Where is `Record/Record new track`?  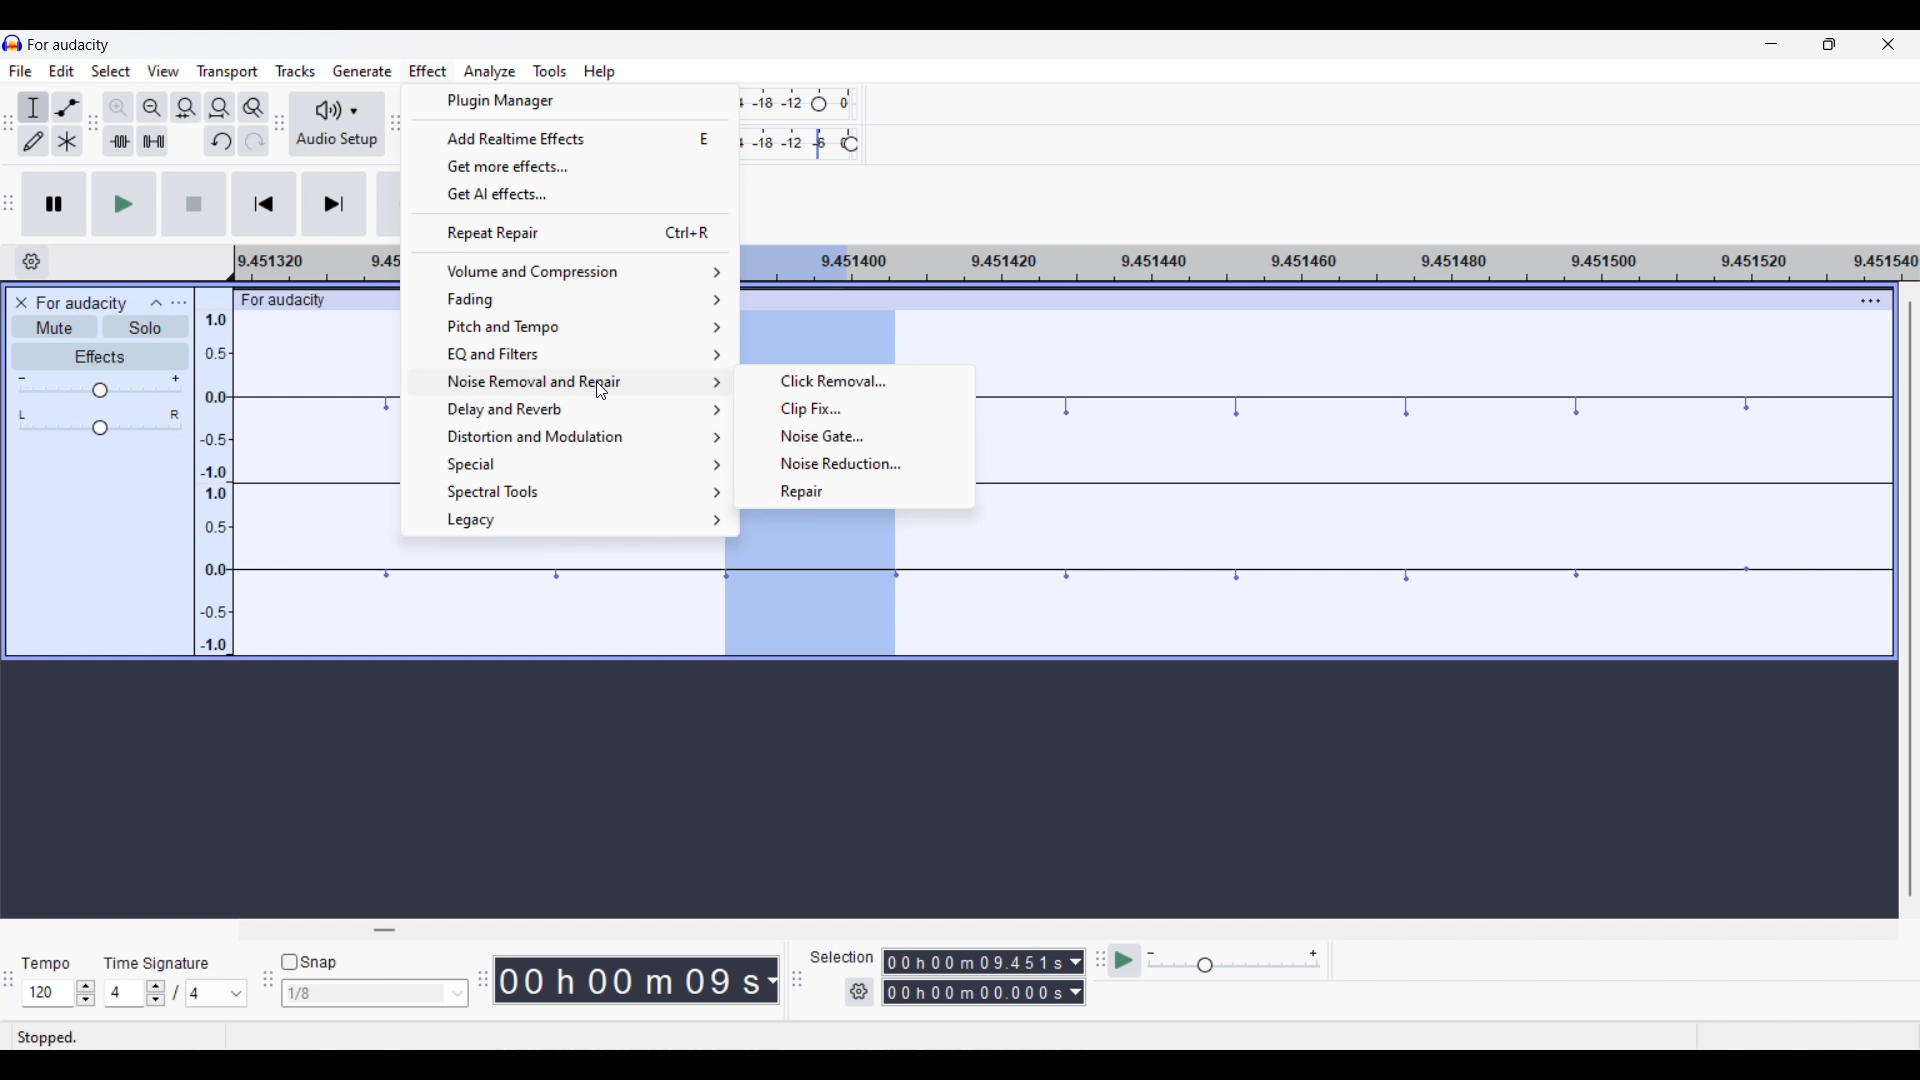 Record/Record new track is located at coordinates (390, 204).